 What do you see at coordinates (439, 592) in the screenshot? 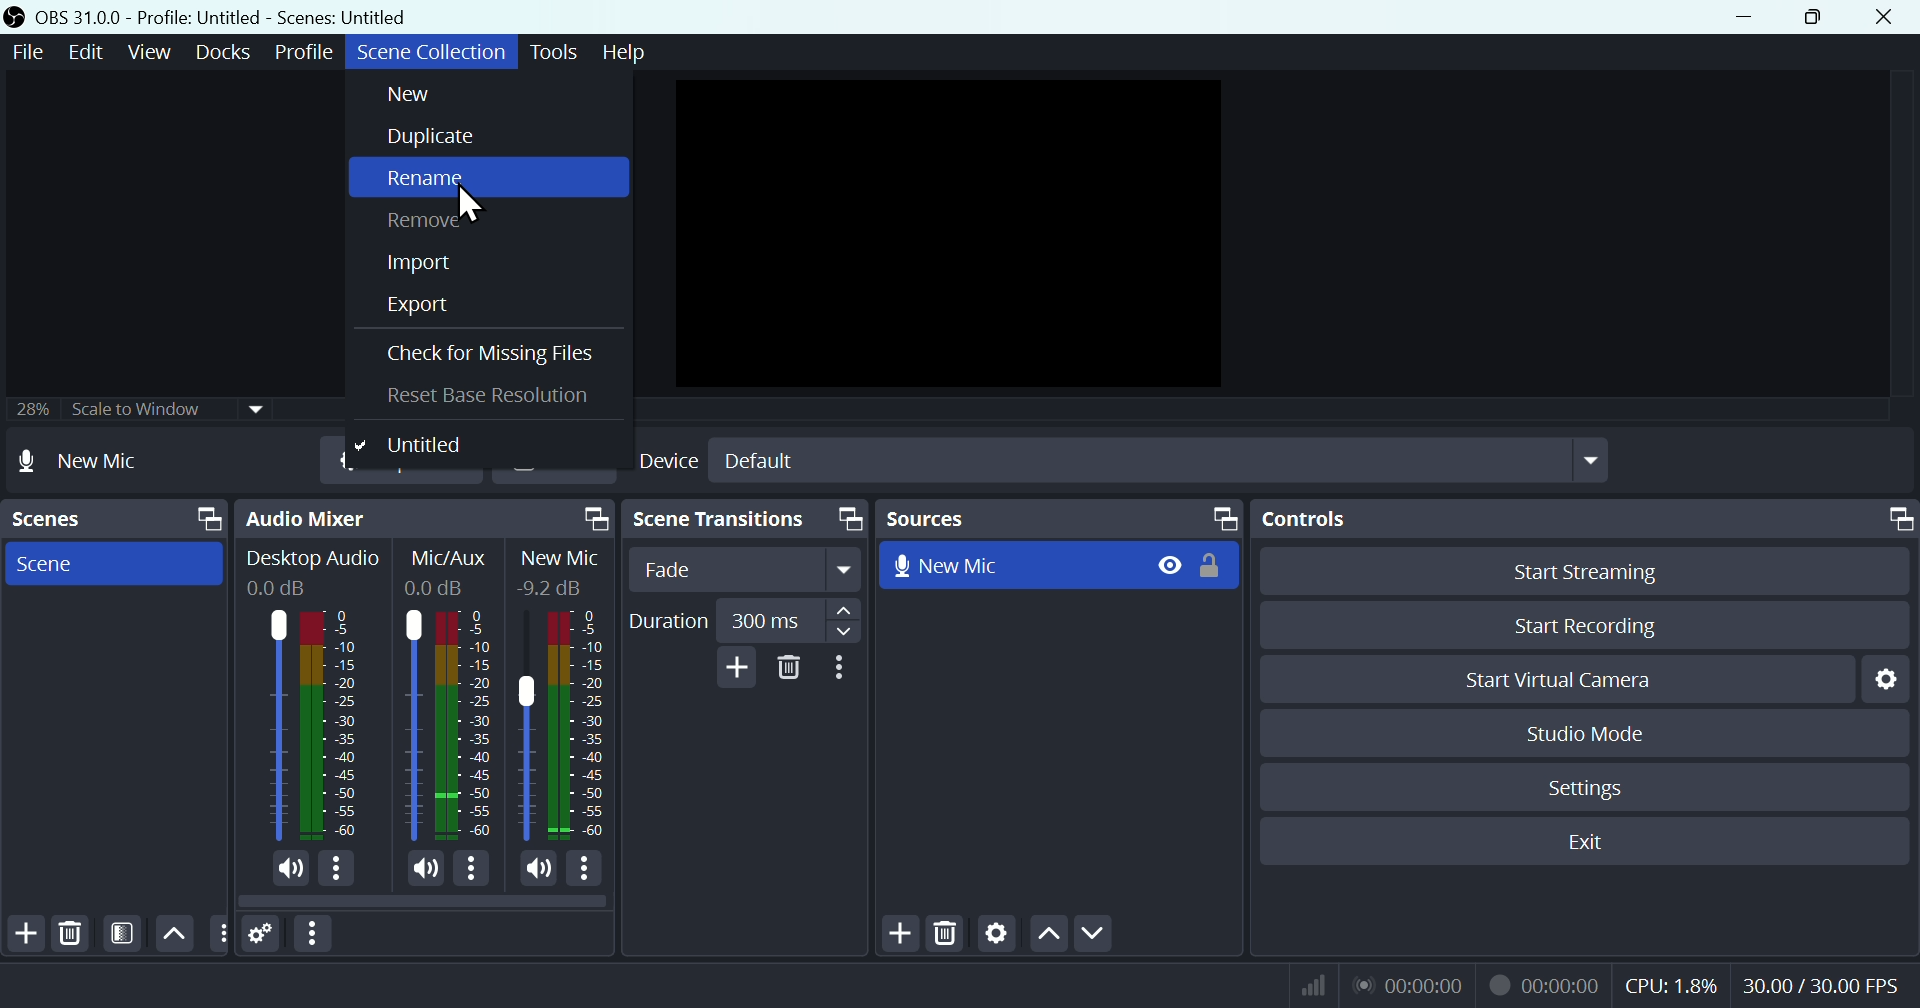
I see `0.0dB` at bounding box center [439, 592].